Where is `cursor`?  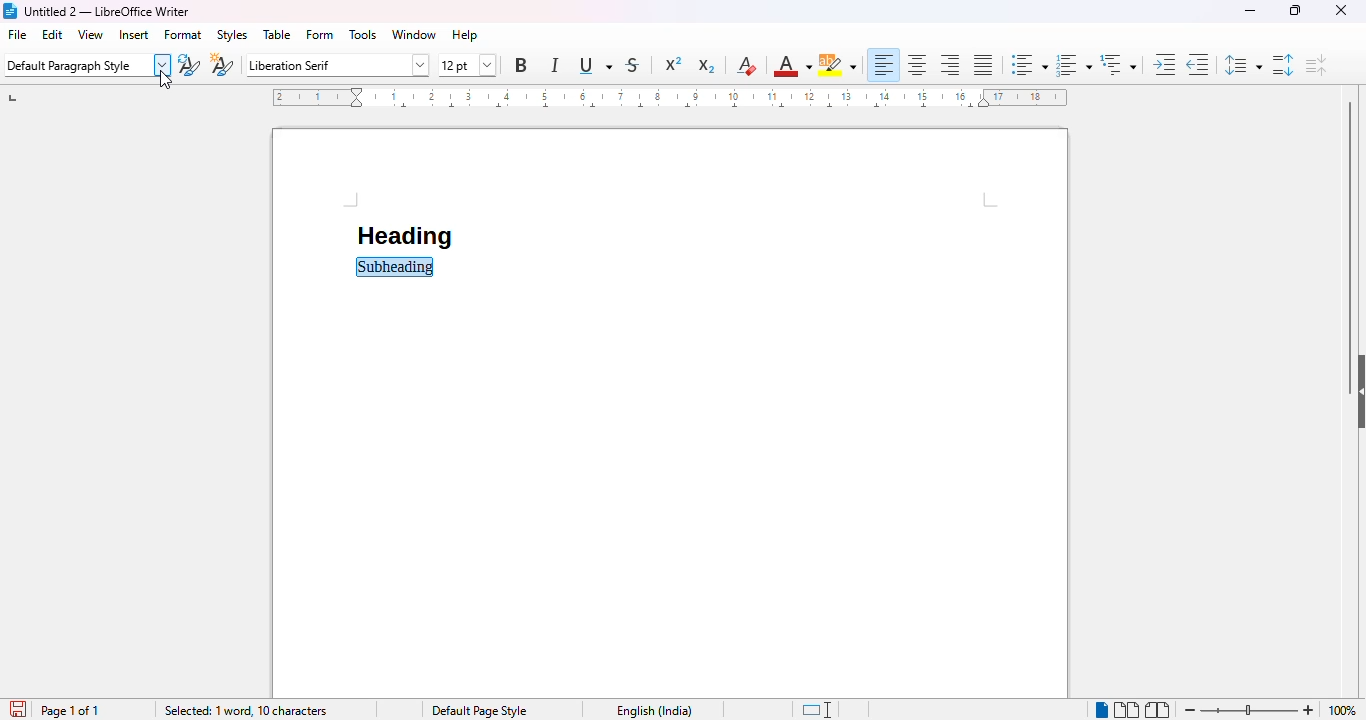 cursor is located at coordinates (166, 80).